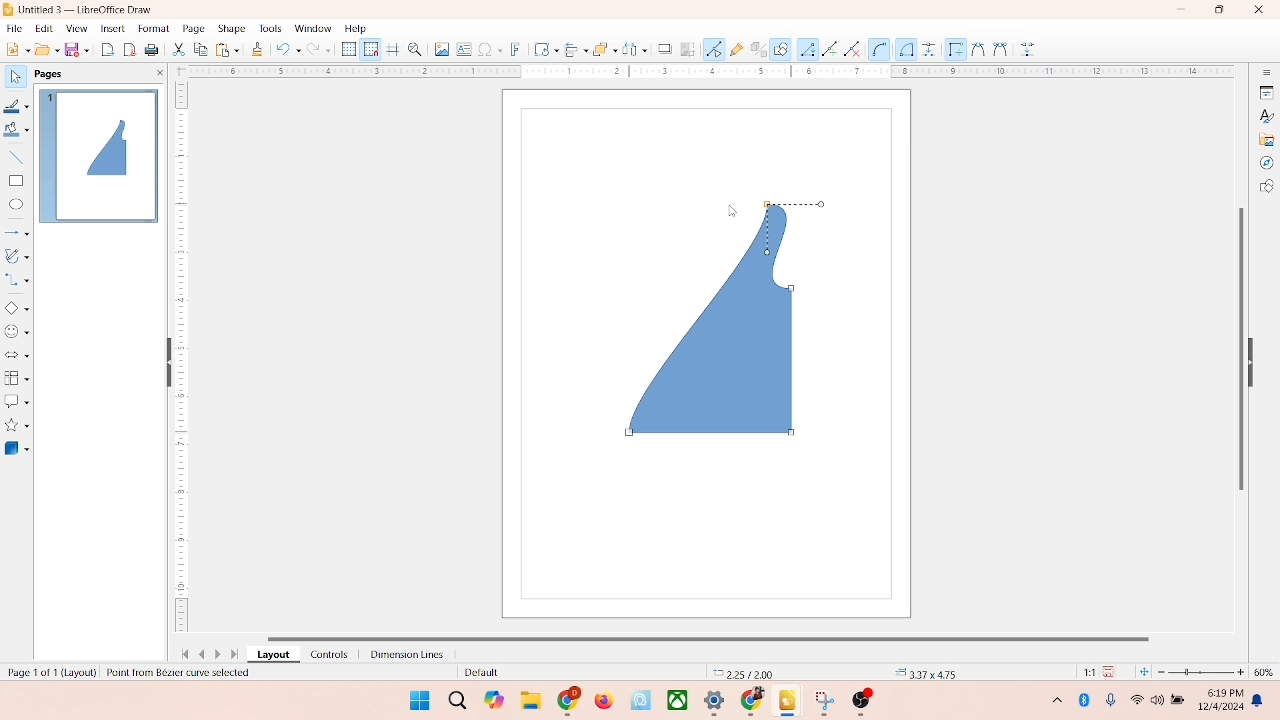 The image size is (1280, 720). Describe the element at coordinates (312, 29) in the screenshot. I see `window` at that location.